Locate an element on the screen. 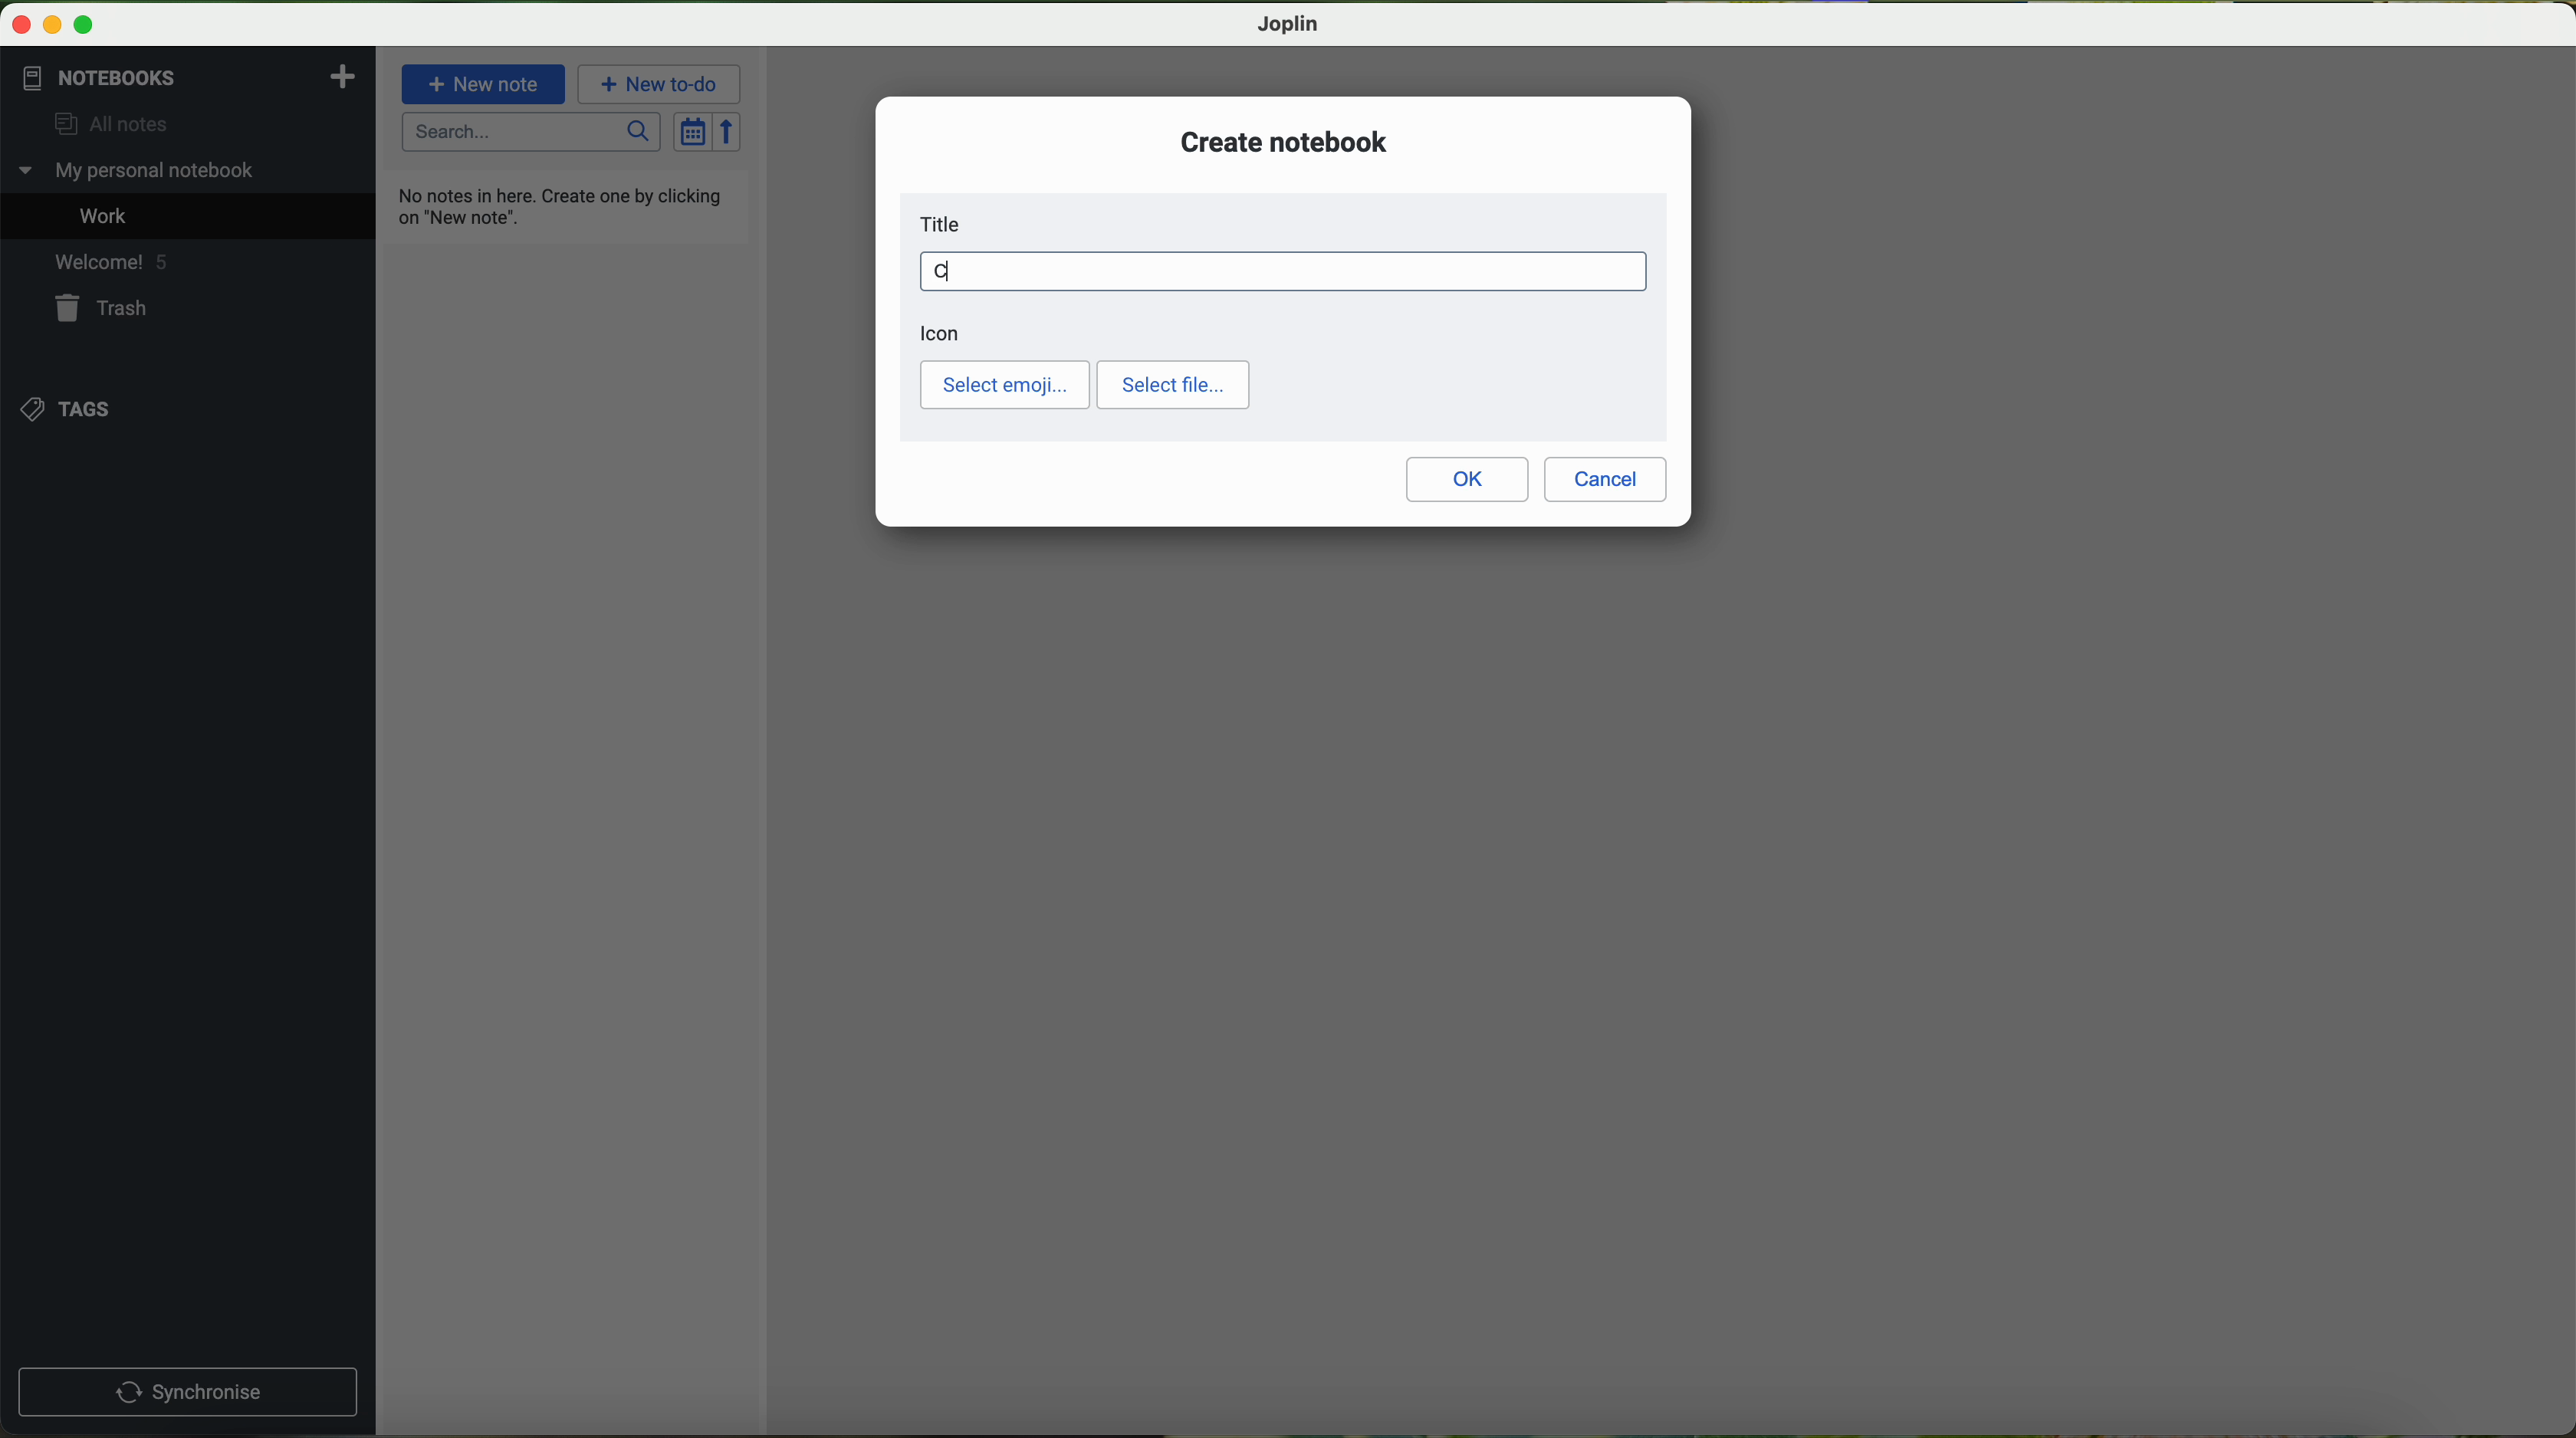 The image size is (2576, 1438). my personal notebook is located at coordinates (142, 171).